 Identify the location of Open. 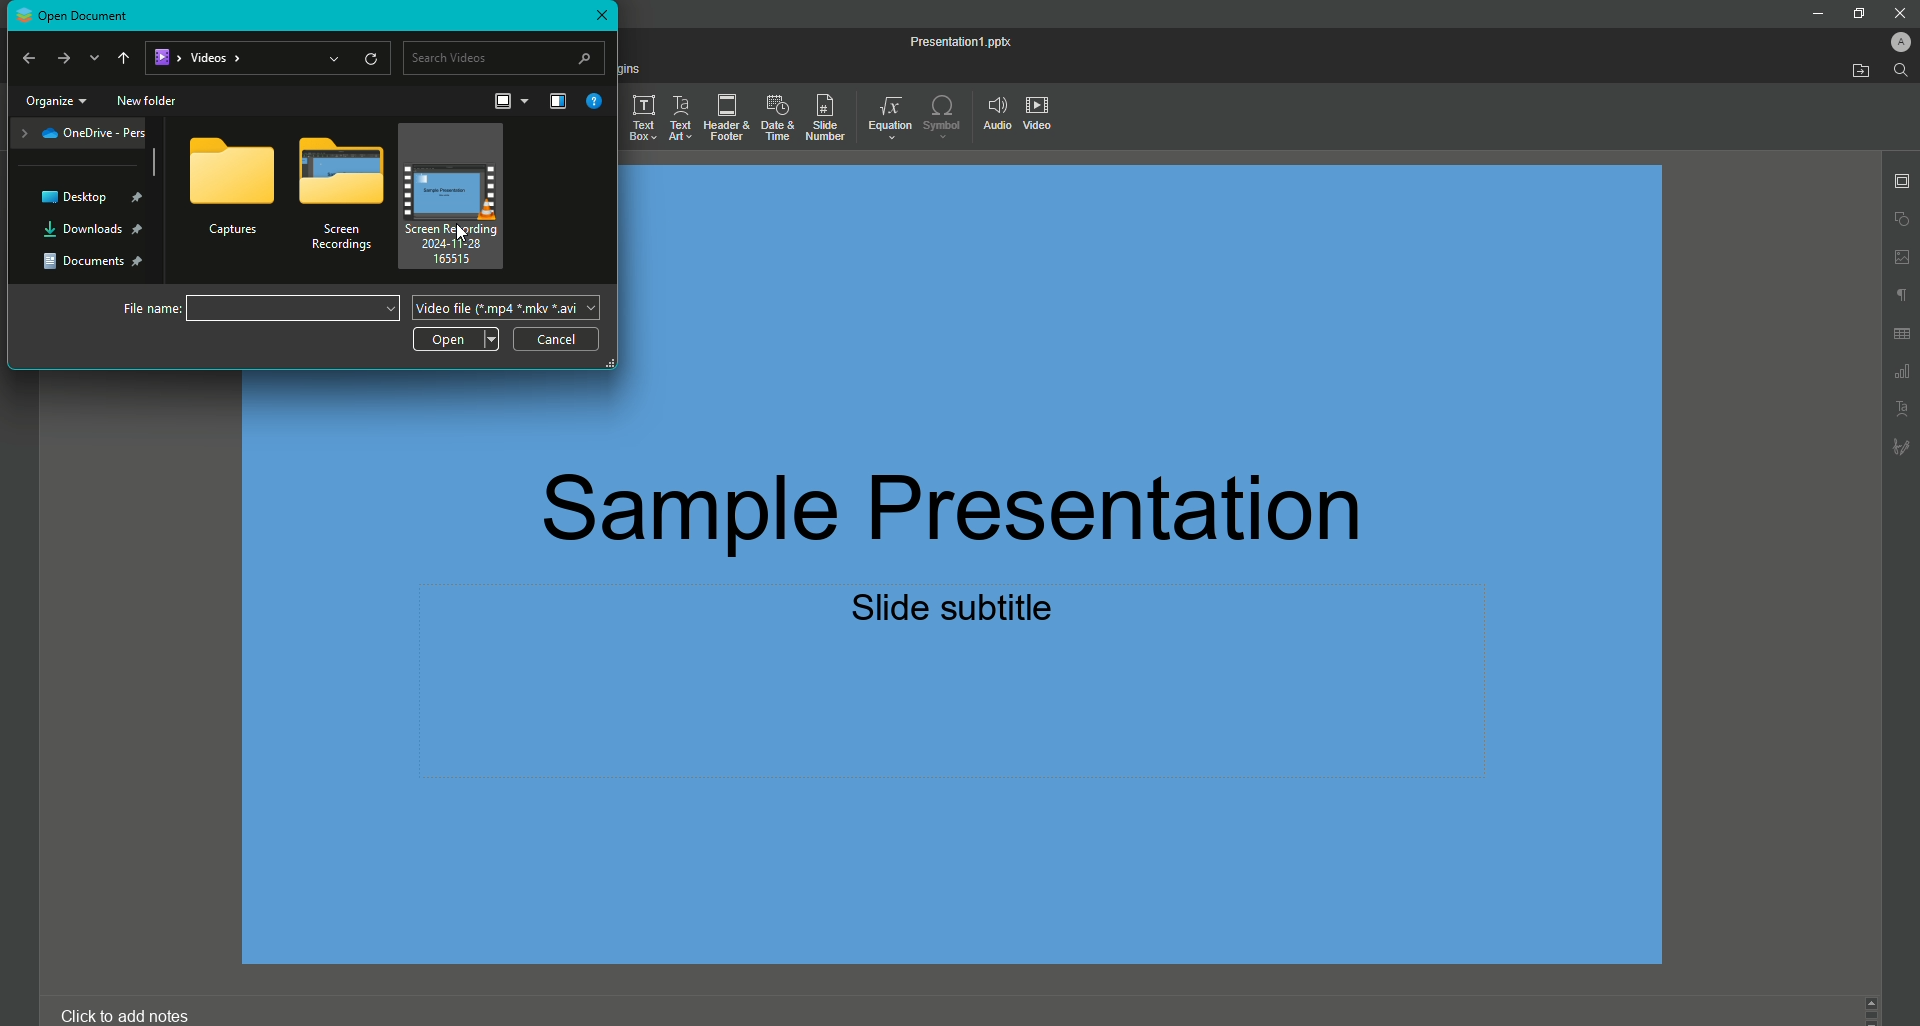
(456, 340).